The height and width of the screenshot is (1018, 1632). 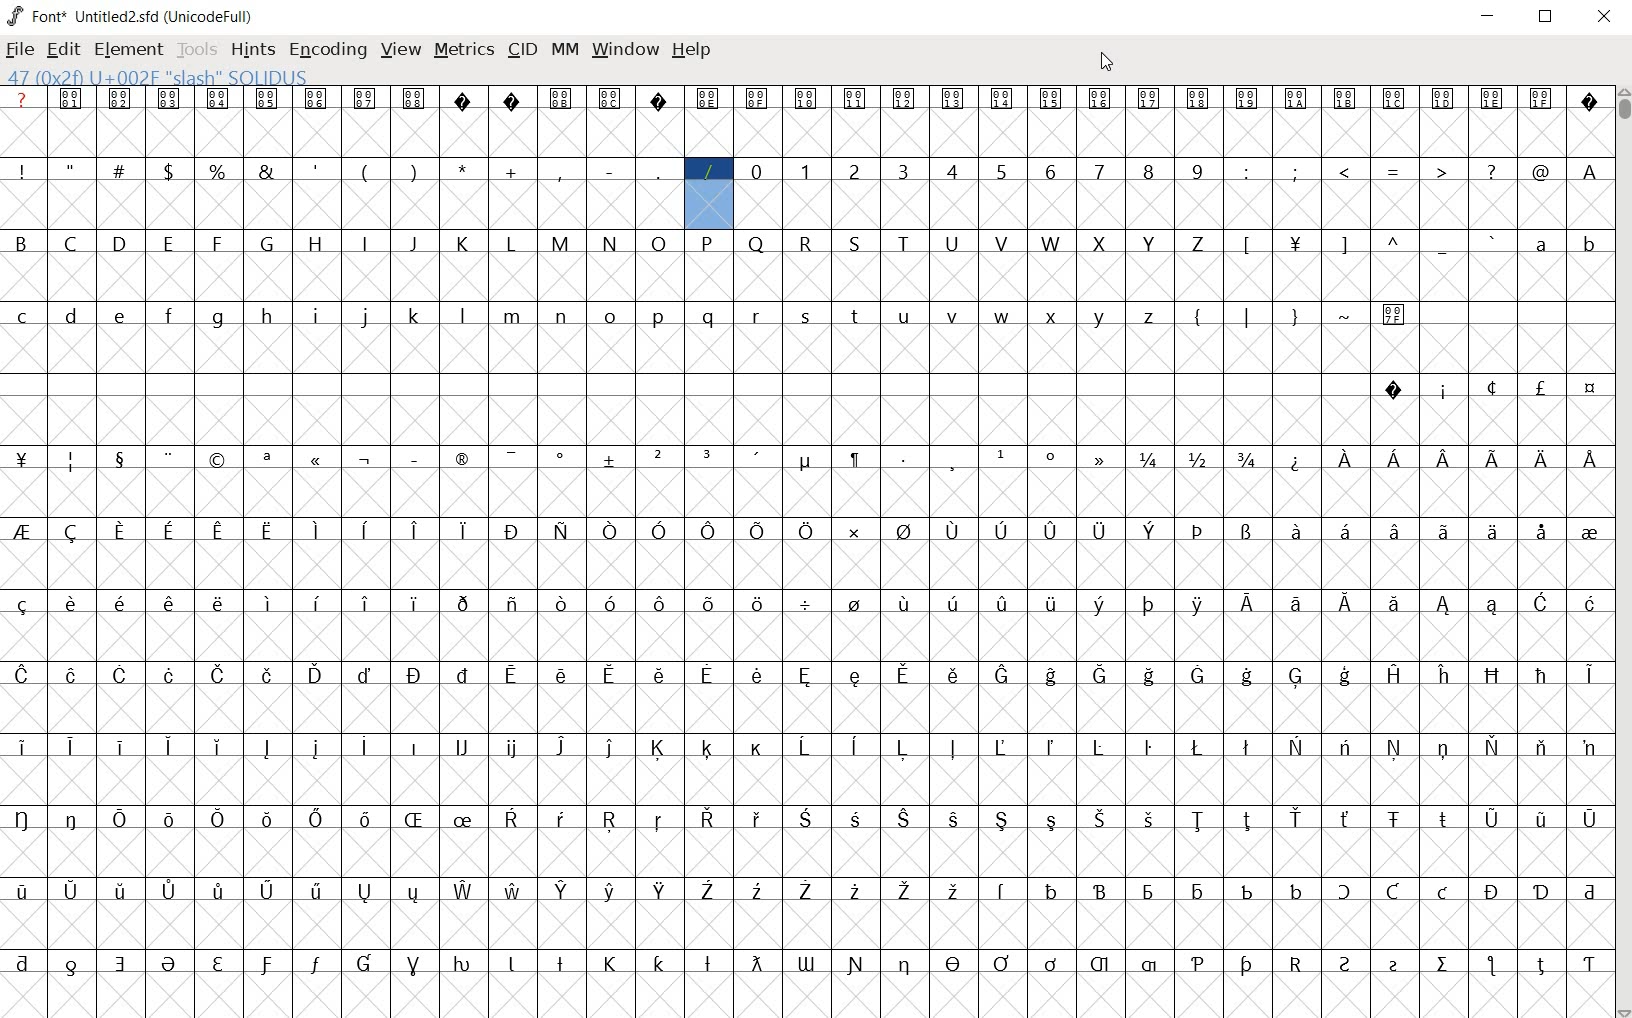 I want to click on glyph, so click(x=855, y=603).